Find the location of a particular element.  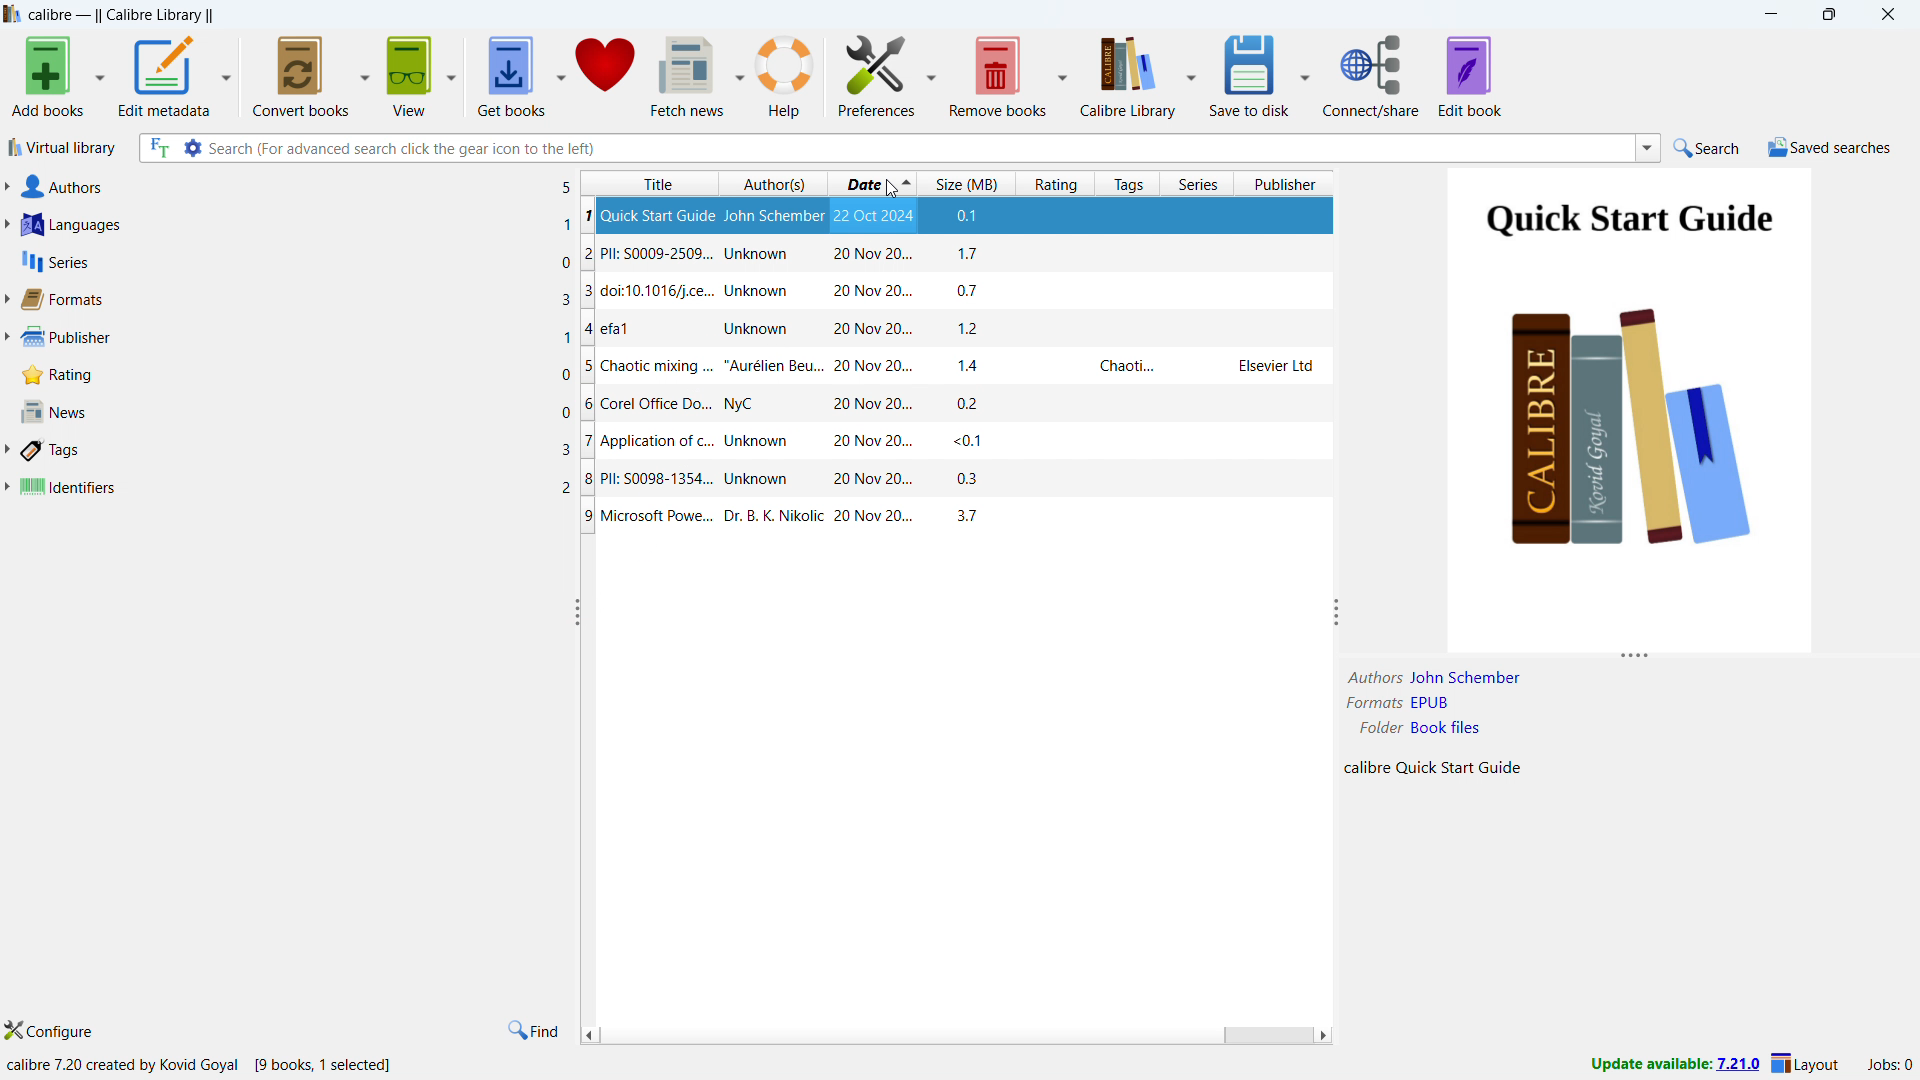

languages is located at coordinates (296, 225).